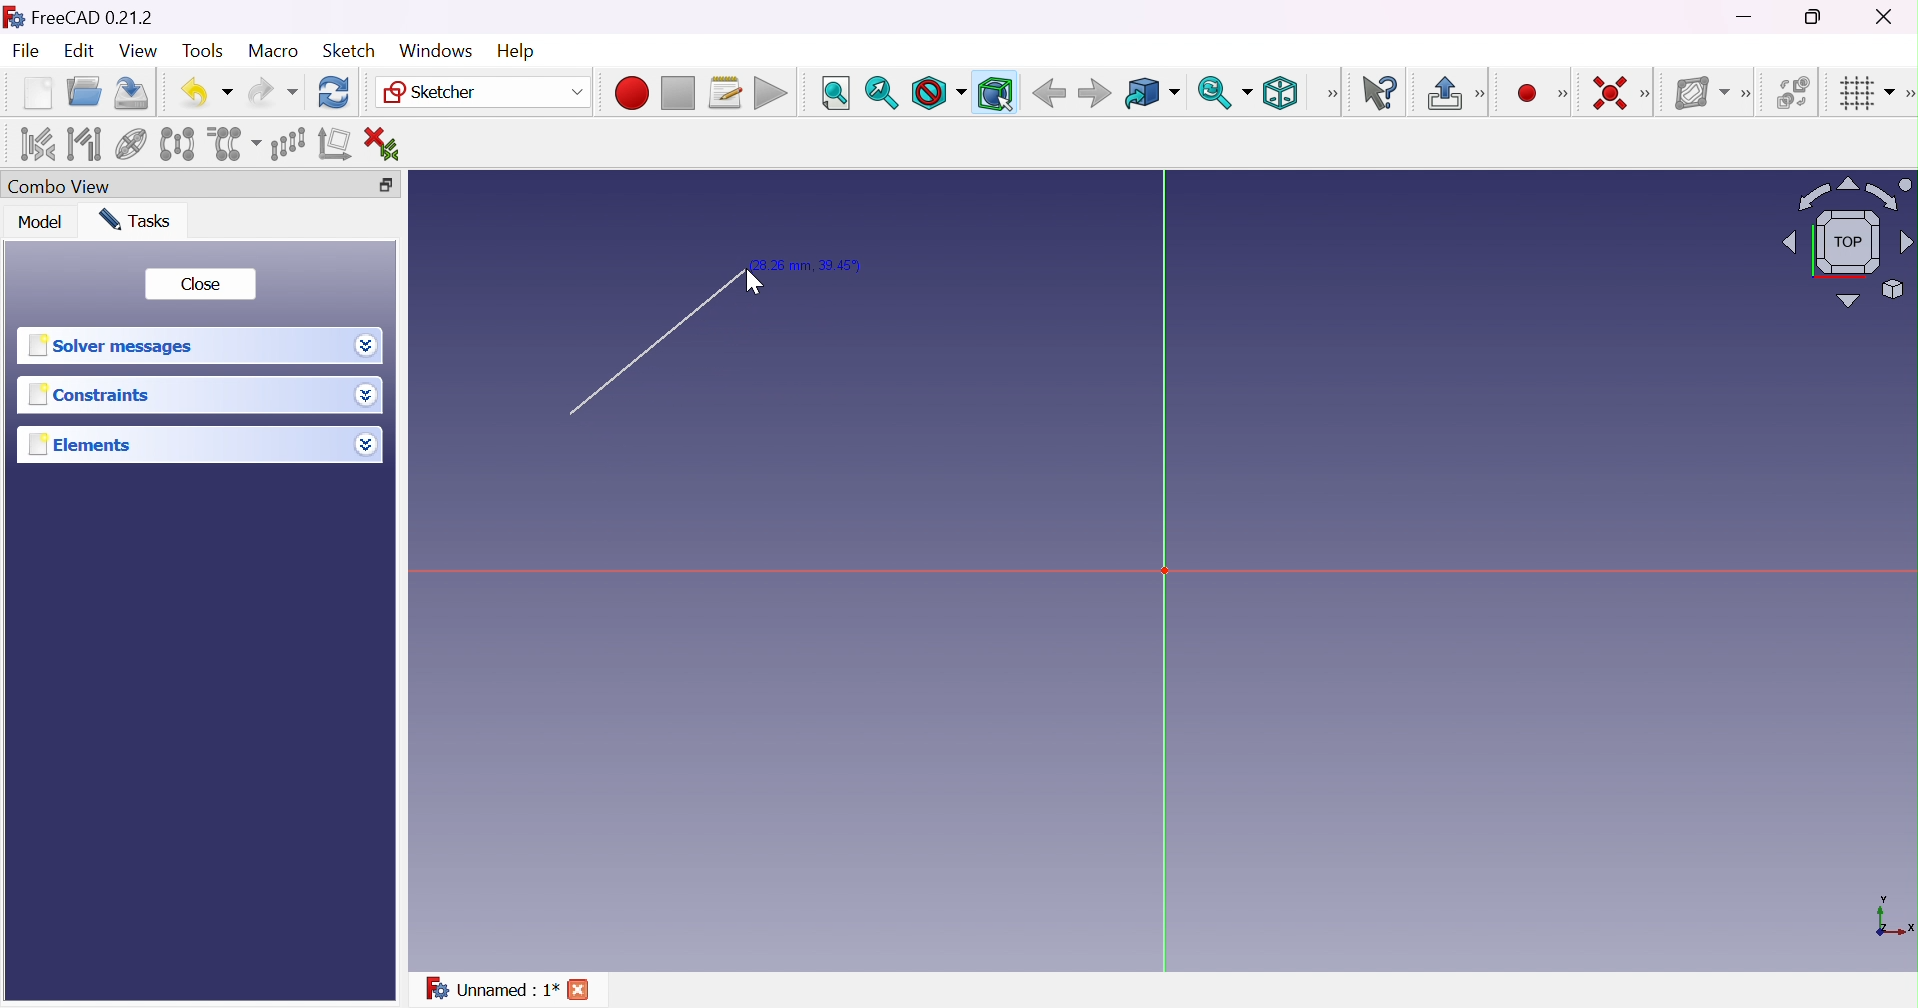 This screenshot has width=1918, height=1008. I want to click on Restore down, so click(388, 183).